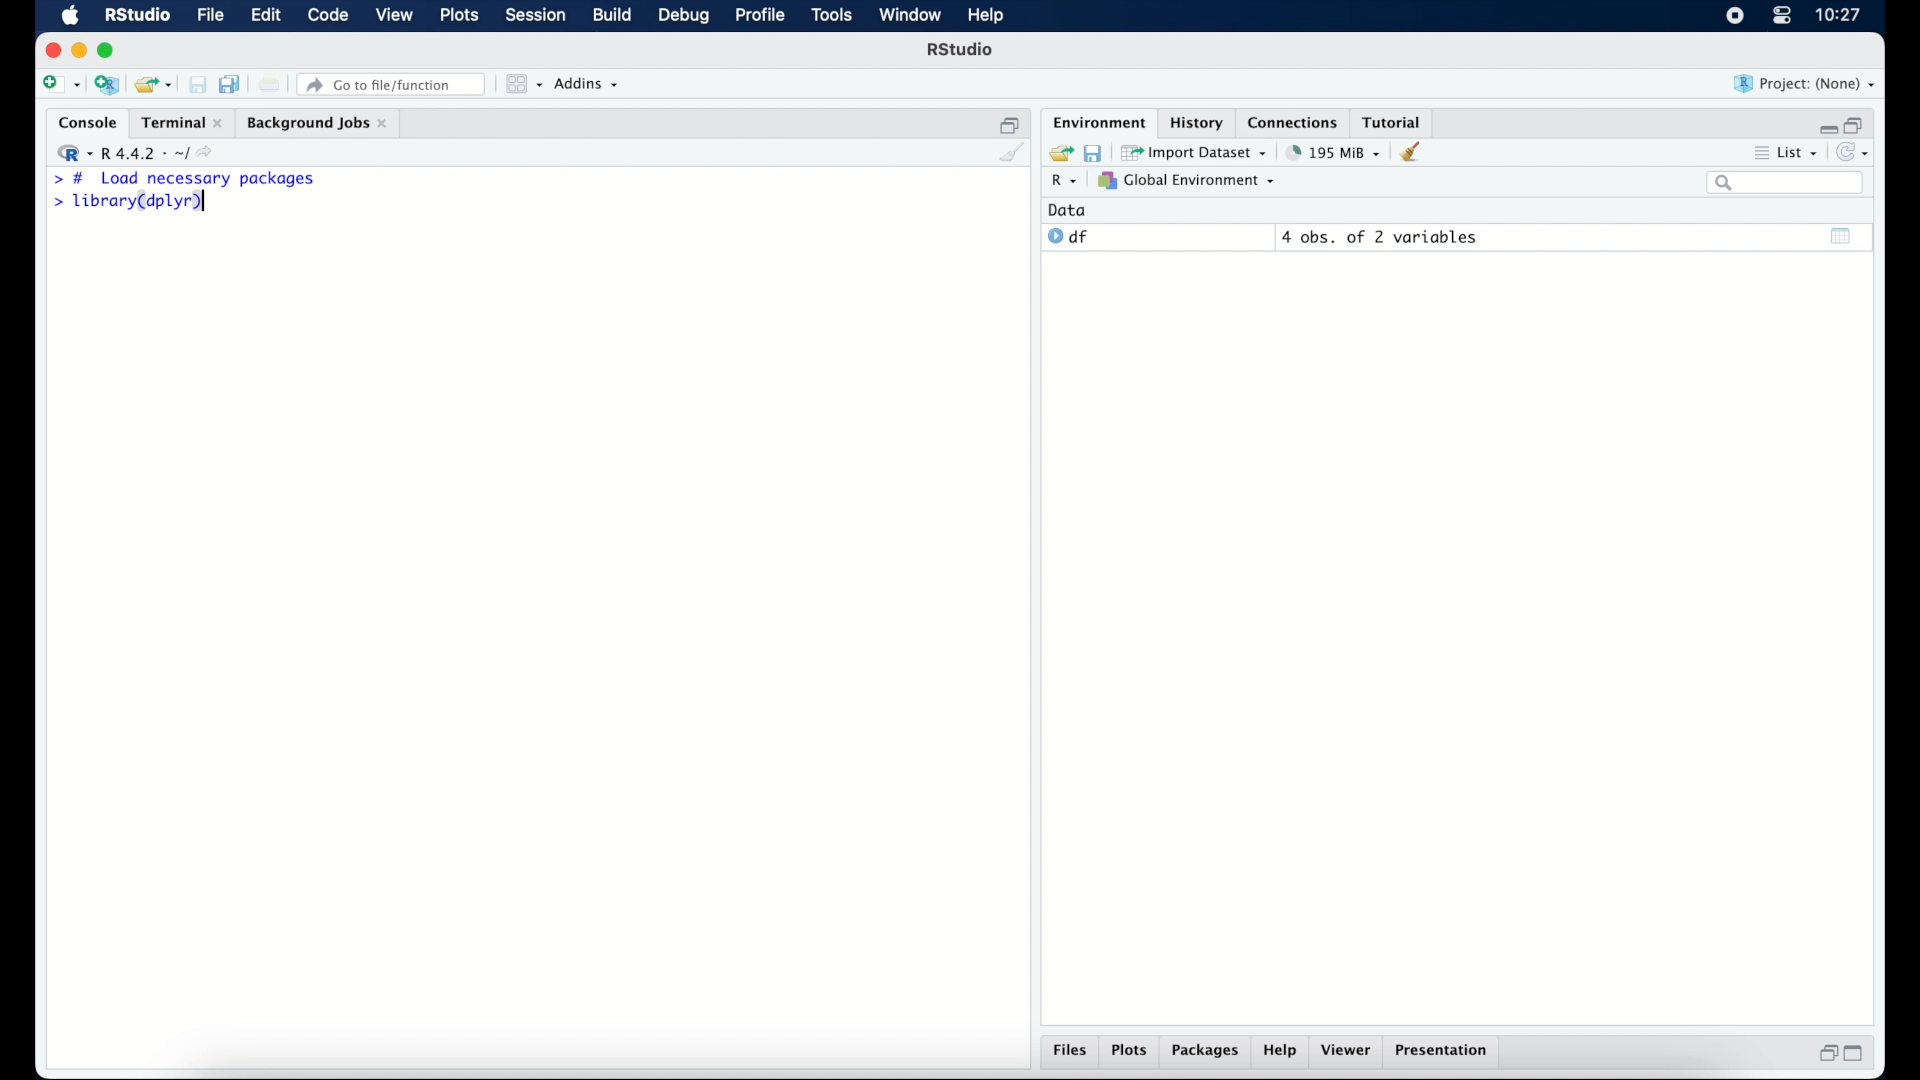 The height and width of the screenshot is (1080, 1920). What do you see at coordinates (107, 86) in the screenshot?
I see `create new project` at bounding box center [107, 86].